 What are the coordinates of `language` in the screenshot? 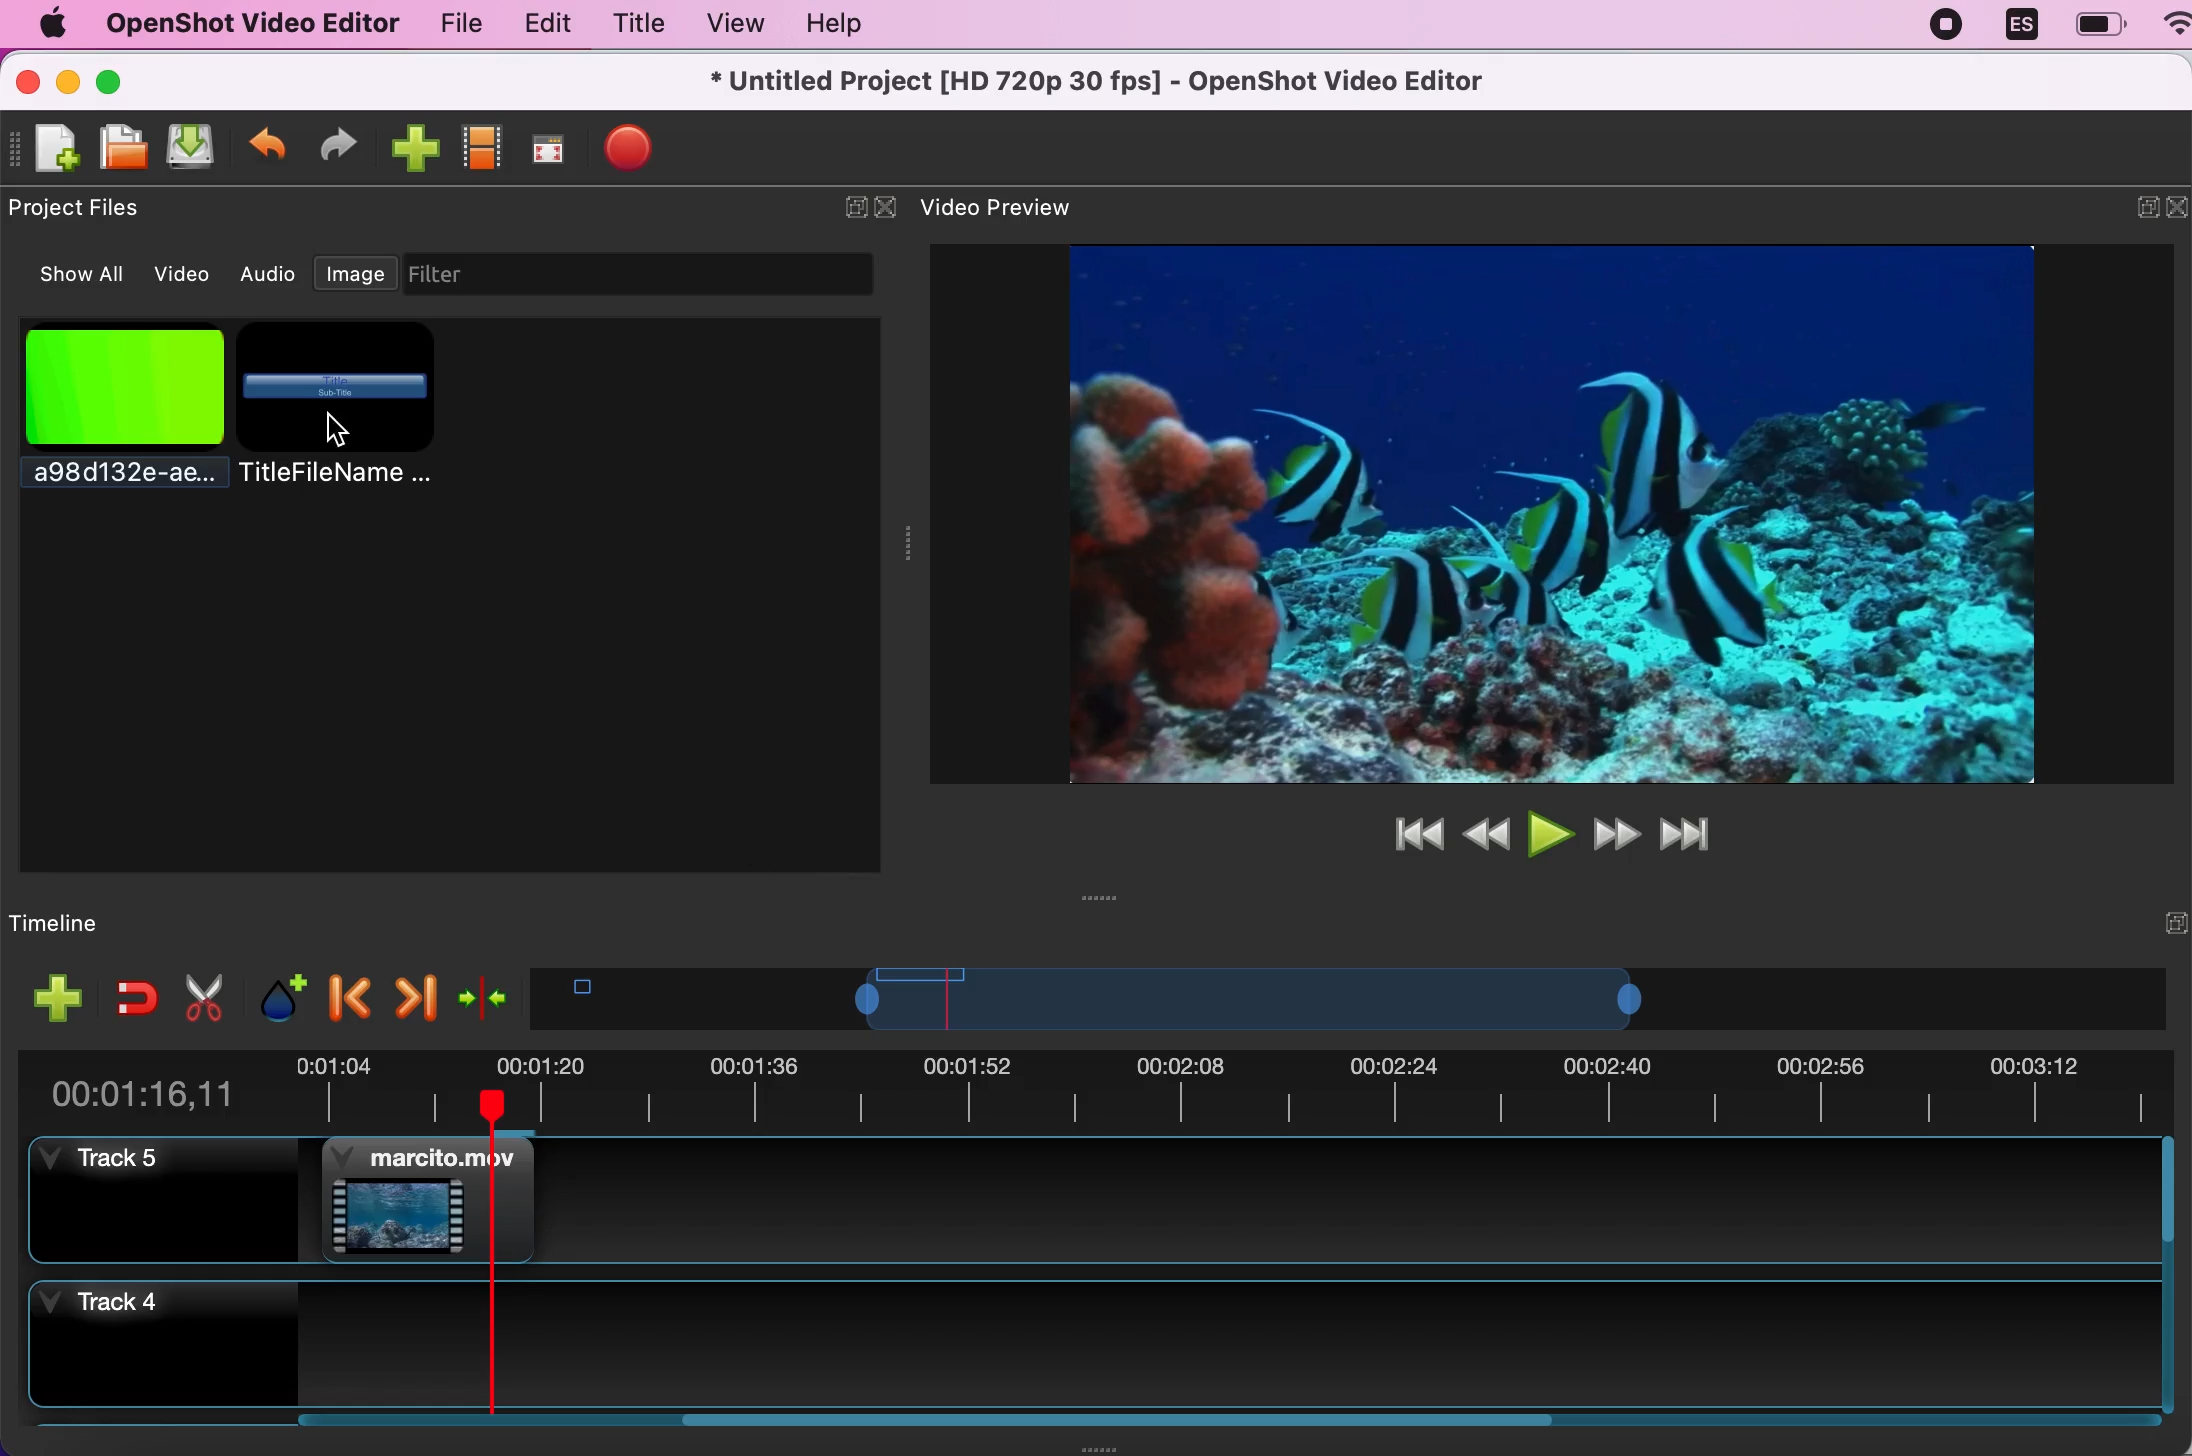 It's located at (2021, 27).